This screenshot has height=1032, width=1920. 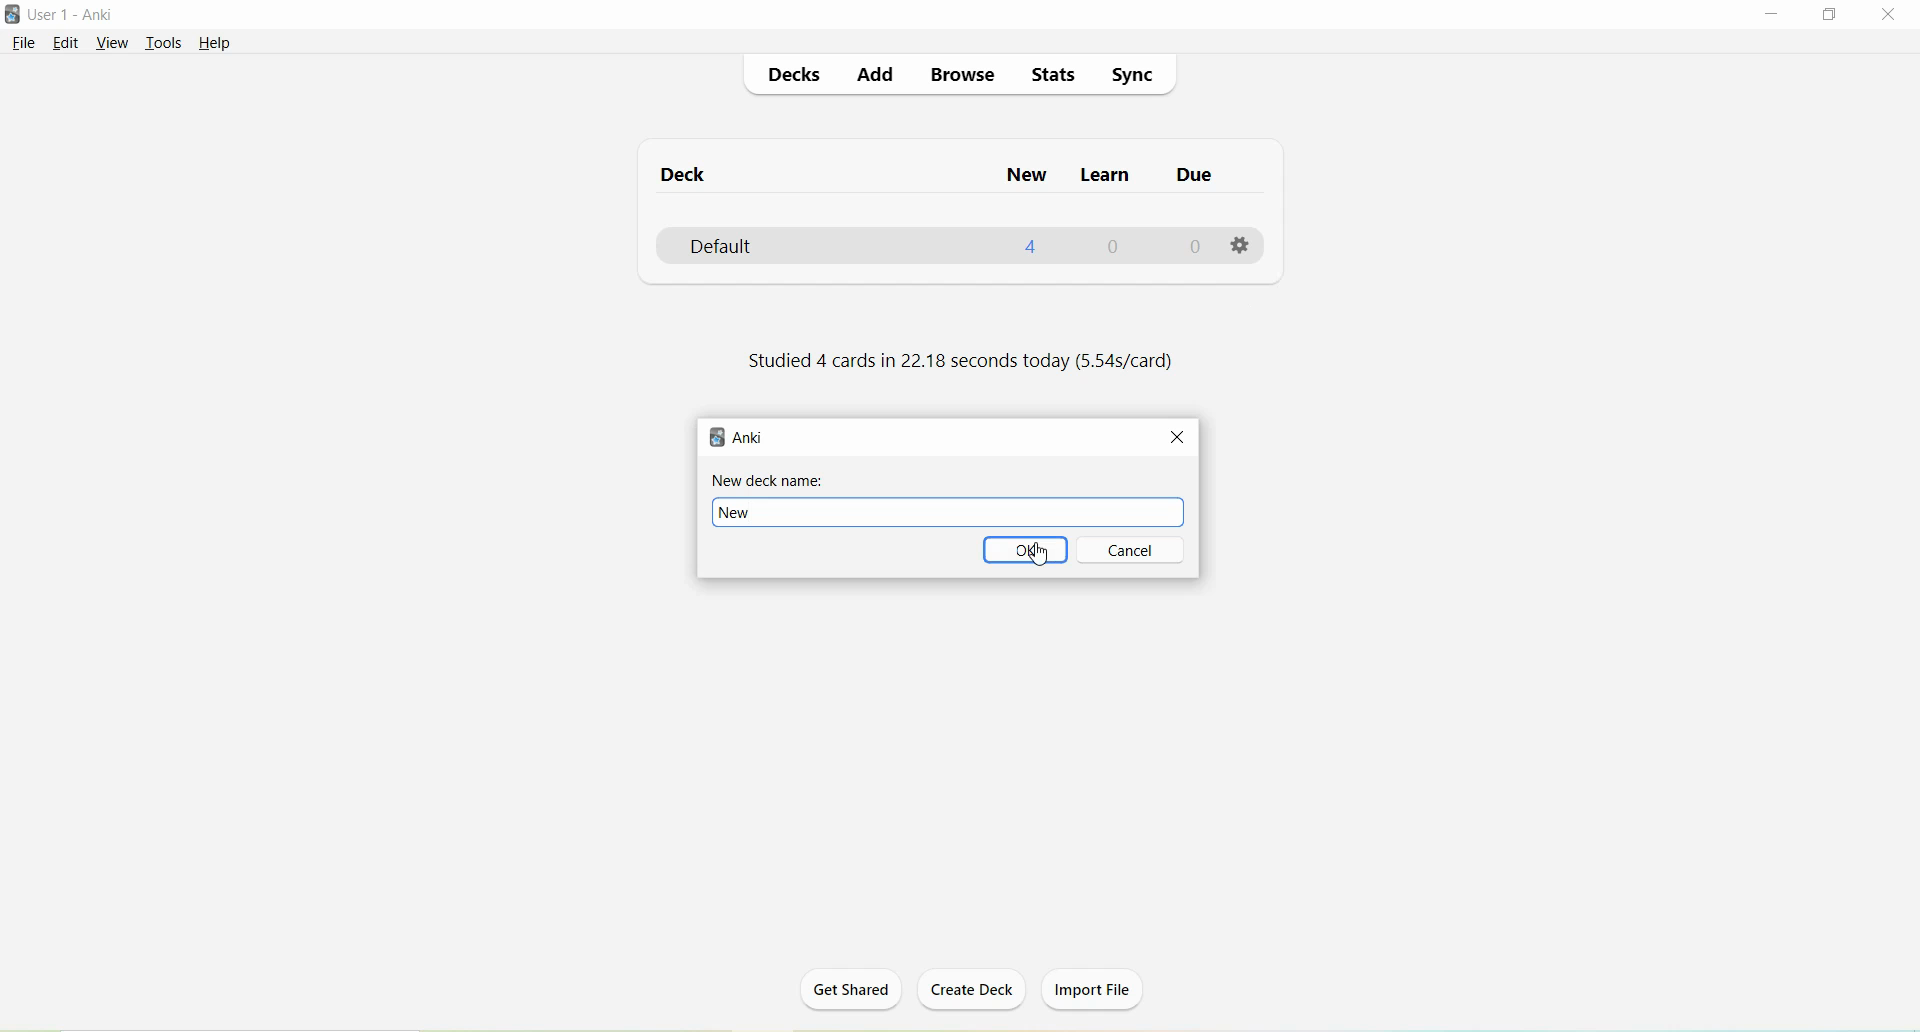 I want to click on Help, so click(x=214, y=43).